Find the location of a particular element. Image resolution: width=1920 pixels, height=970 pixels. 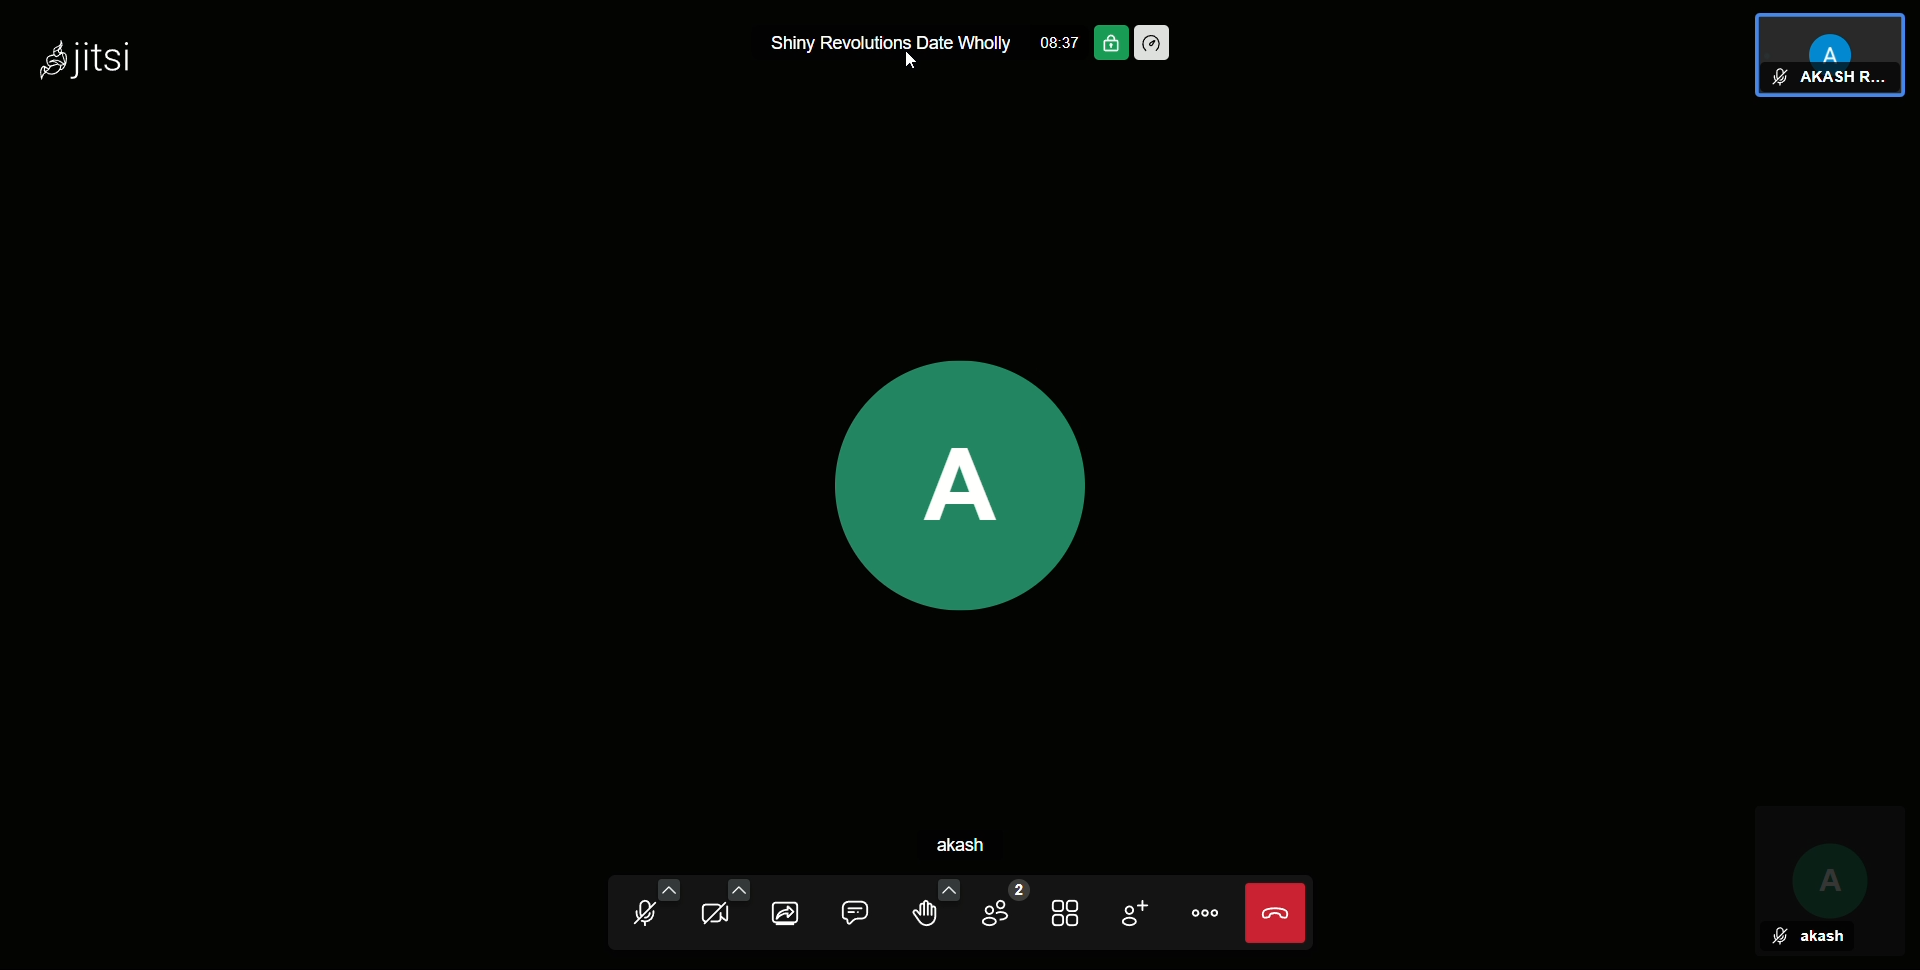

end to end encryption is enabled is located at coordinates (961, 450).